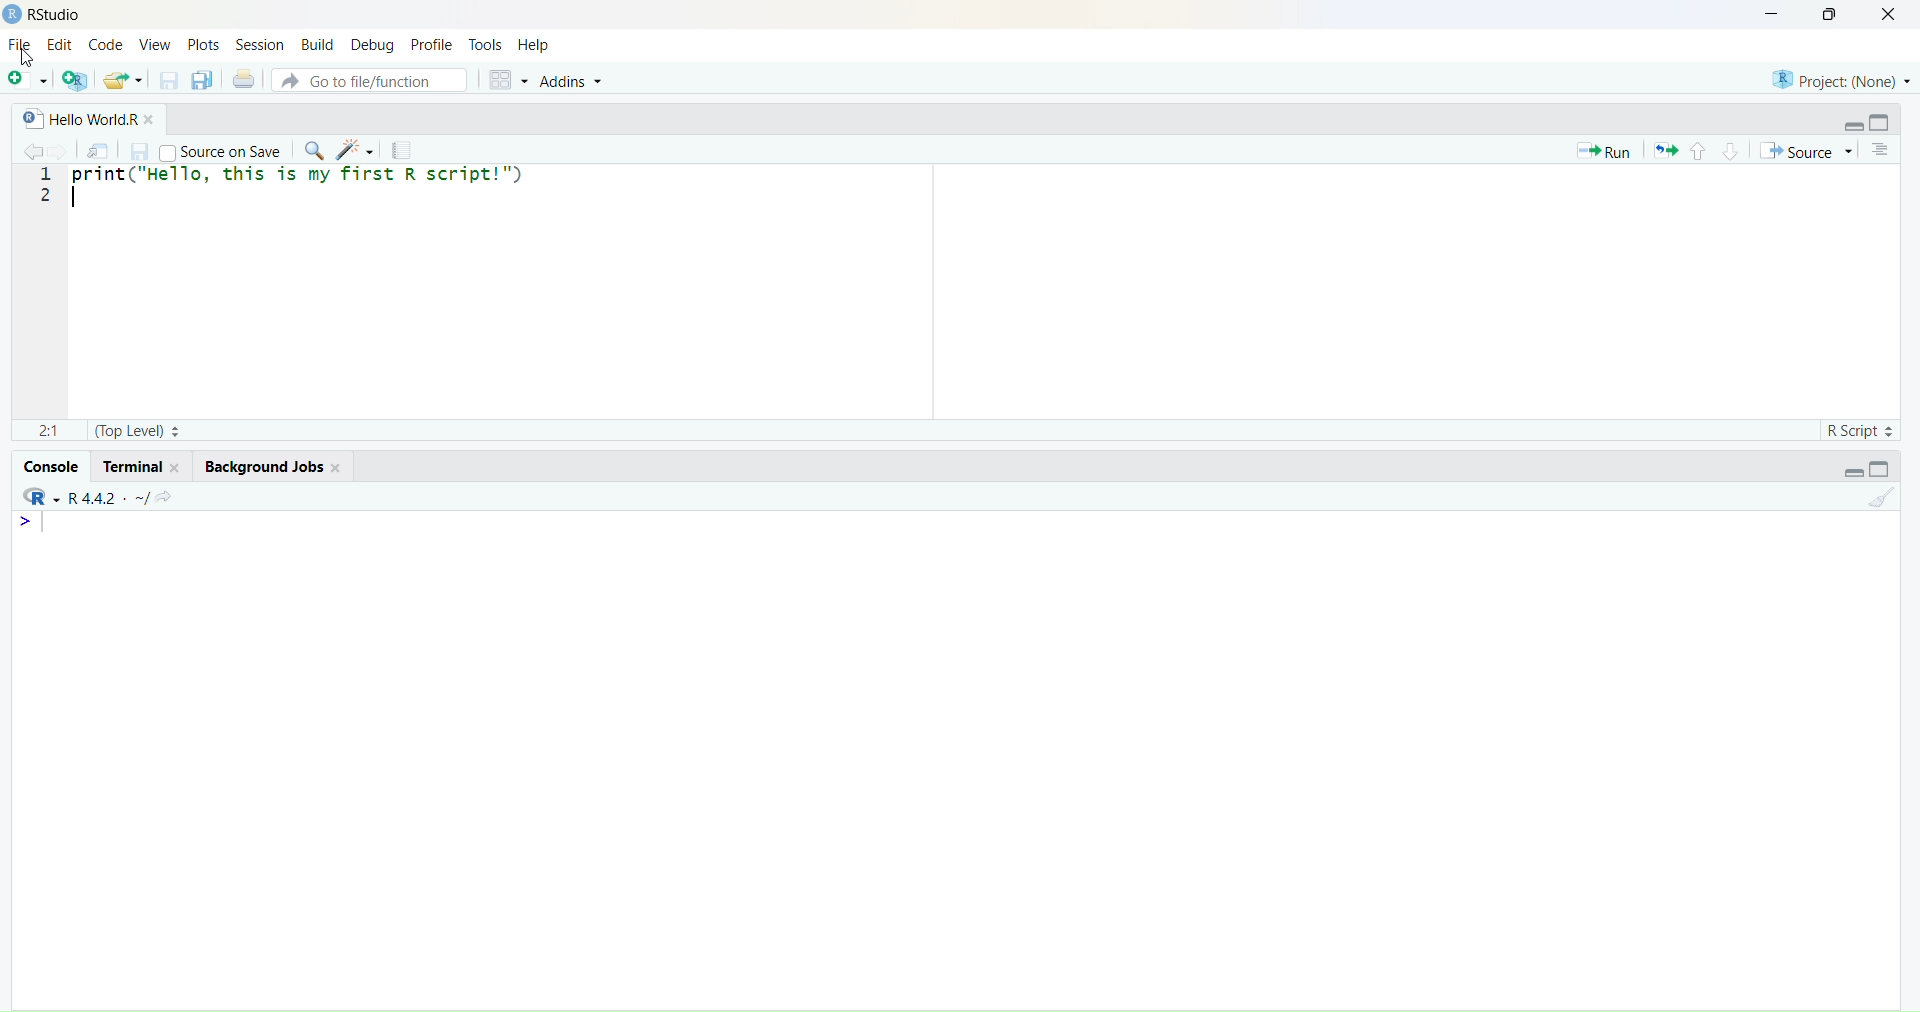 This screenshot has height=1012, width=1920. Describe the element at coordinates (60, 46) in the screenshot. I see `Edit` at that location.